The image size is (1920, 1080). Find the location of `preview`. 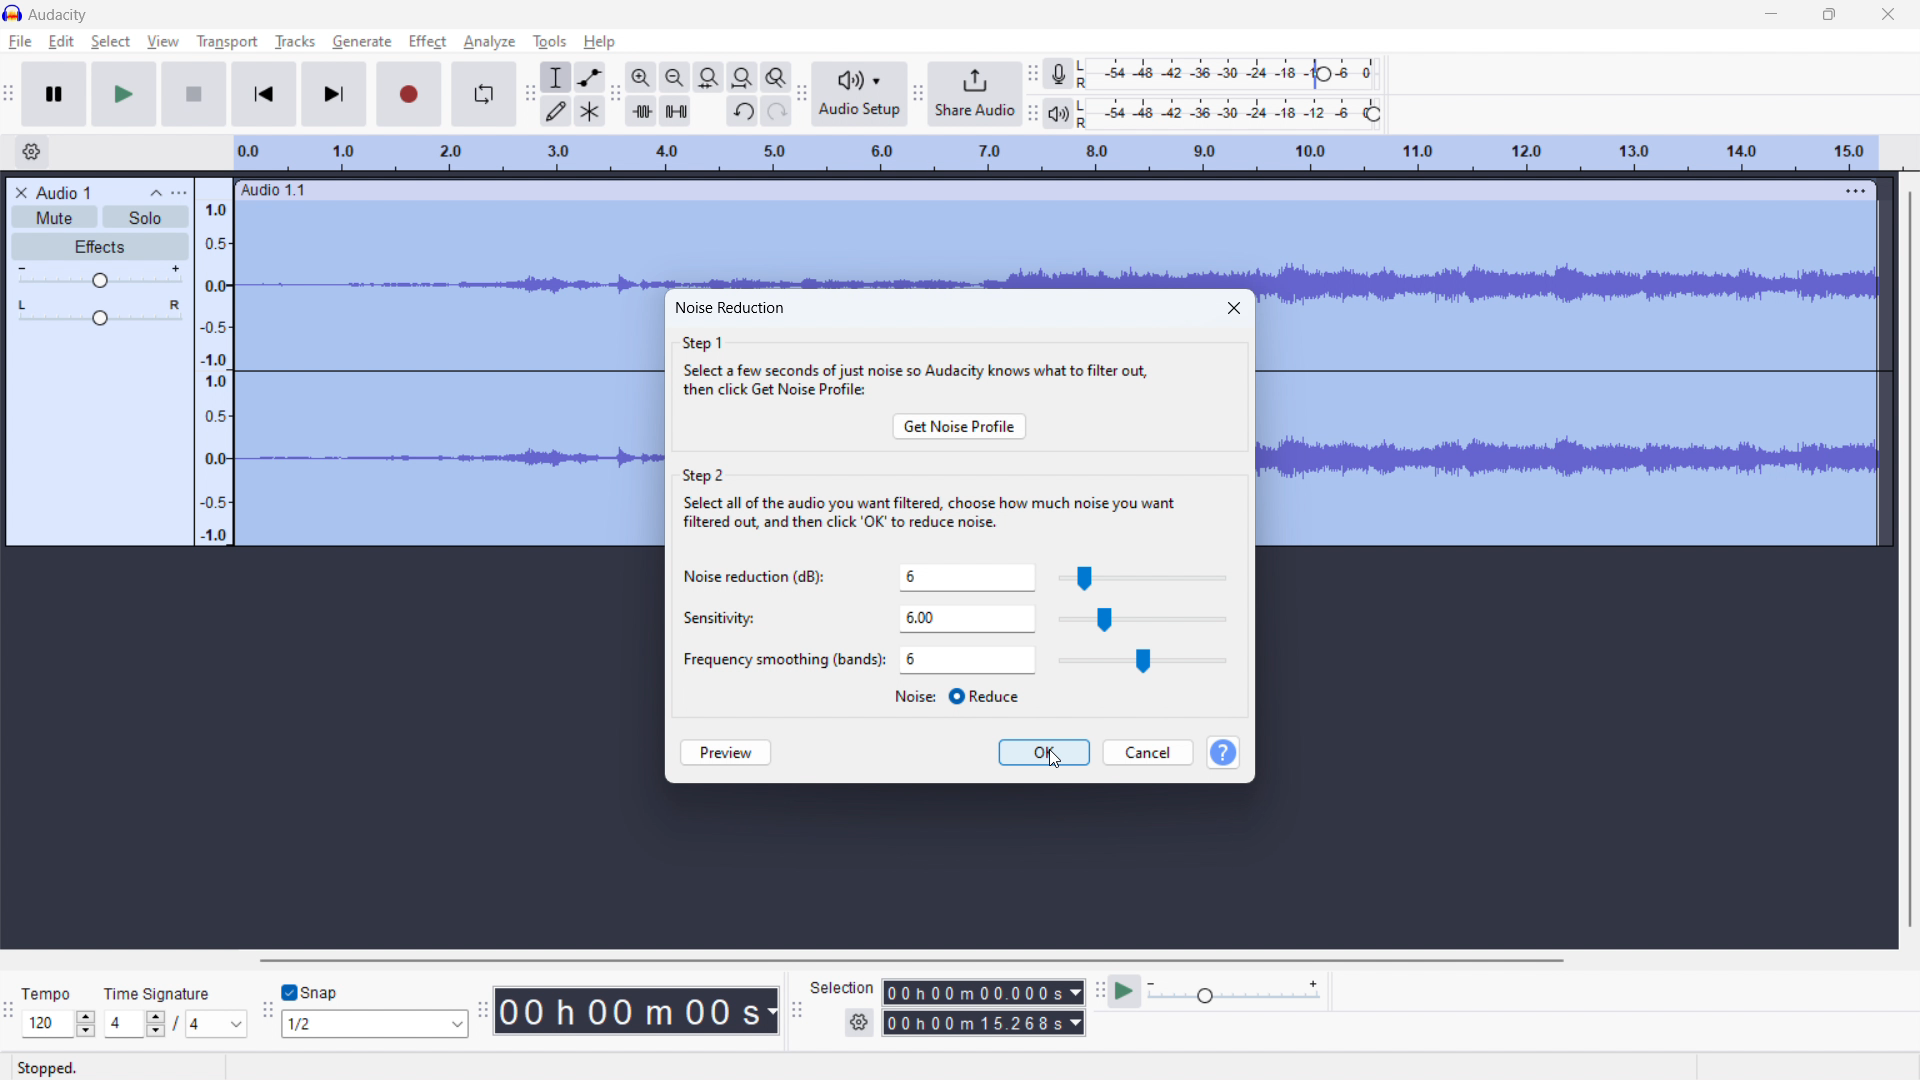

preview is located at coordinates (727, 754).